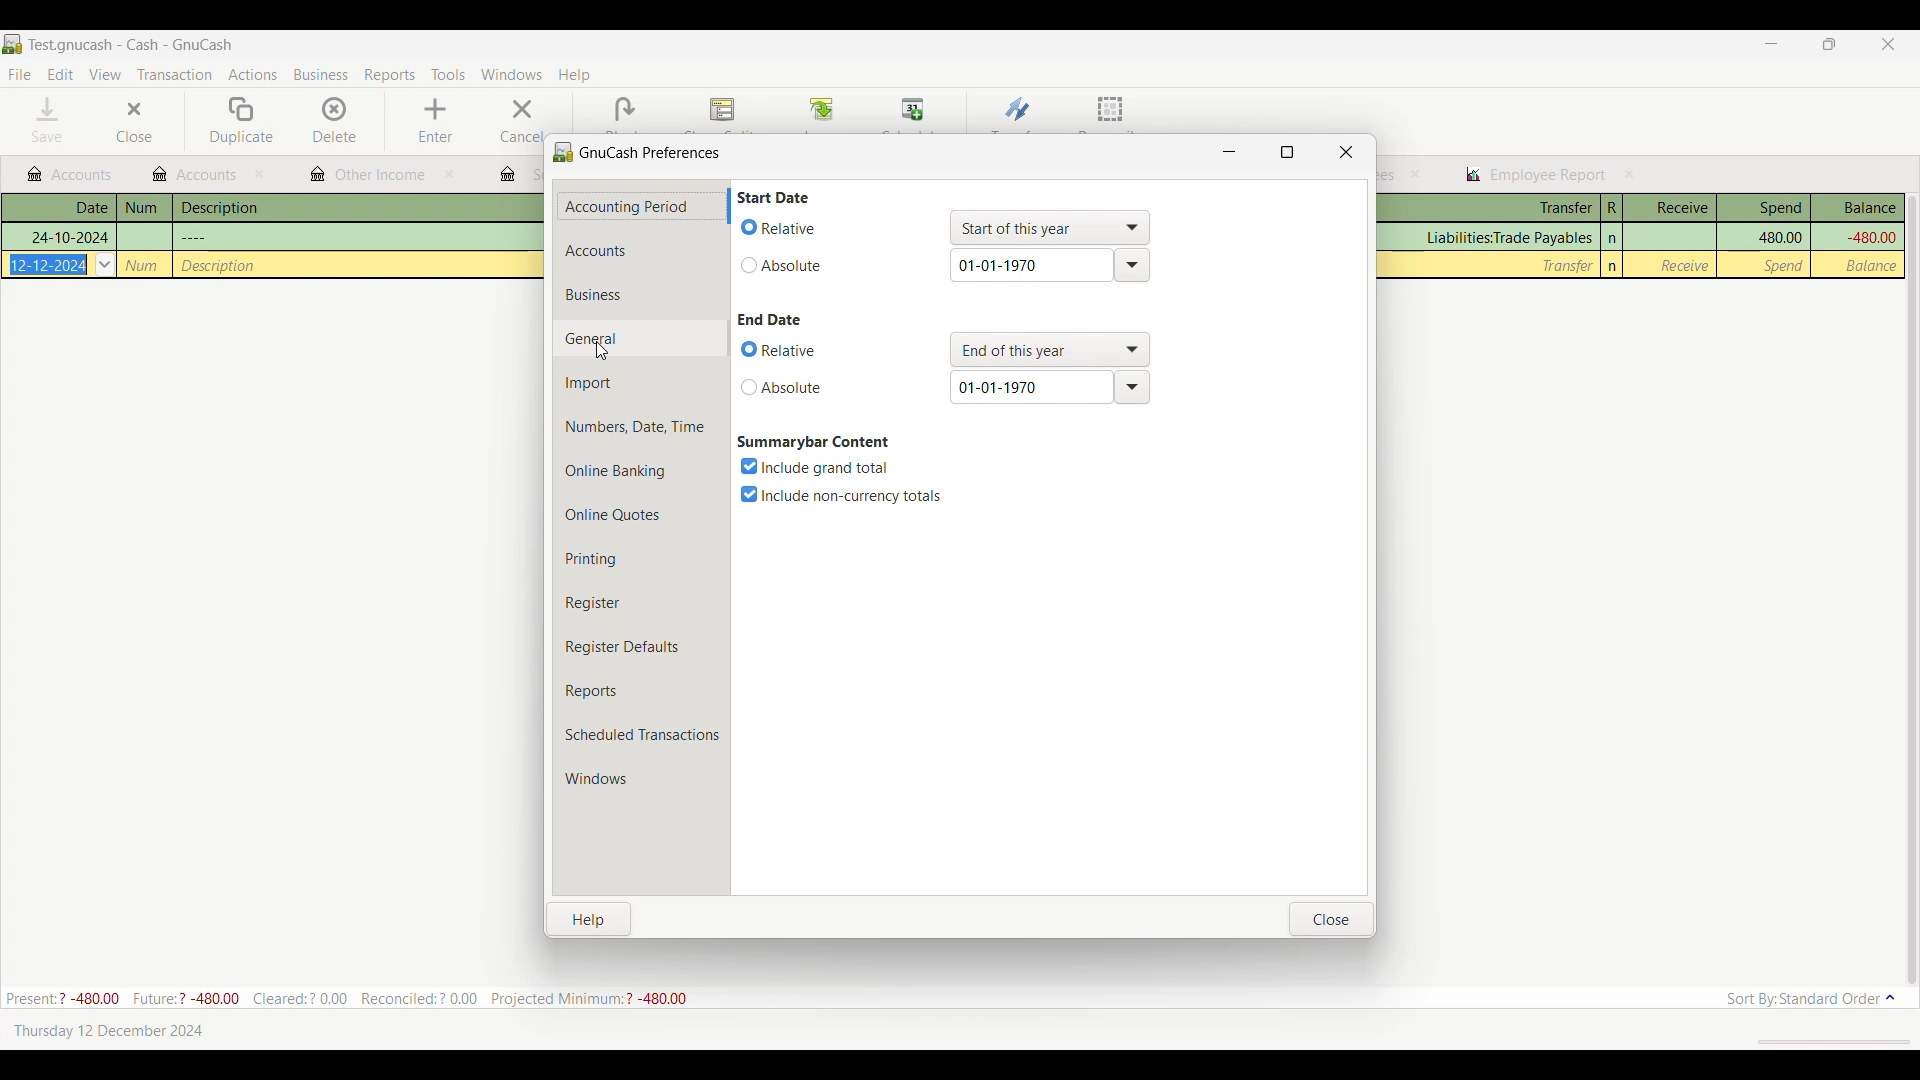 This screenshot has height=1080, width=1920. I want to click on Spend column, so click(1764, 208).